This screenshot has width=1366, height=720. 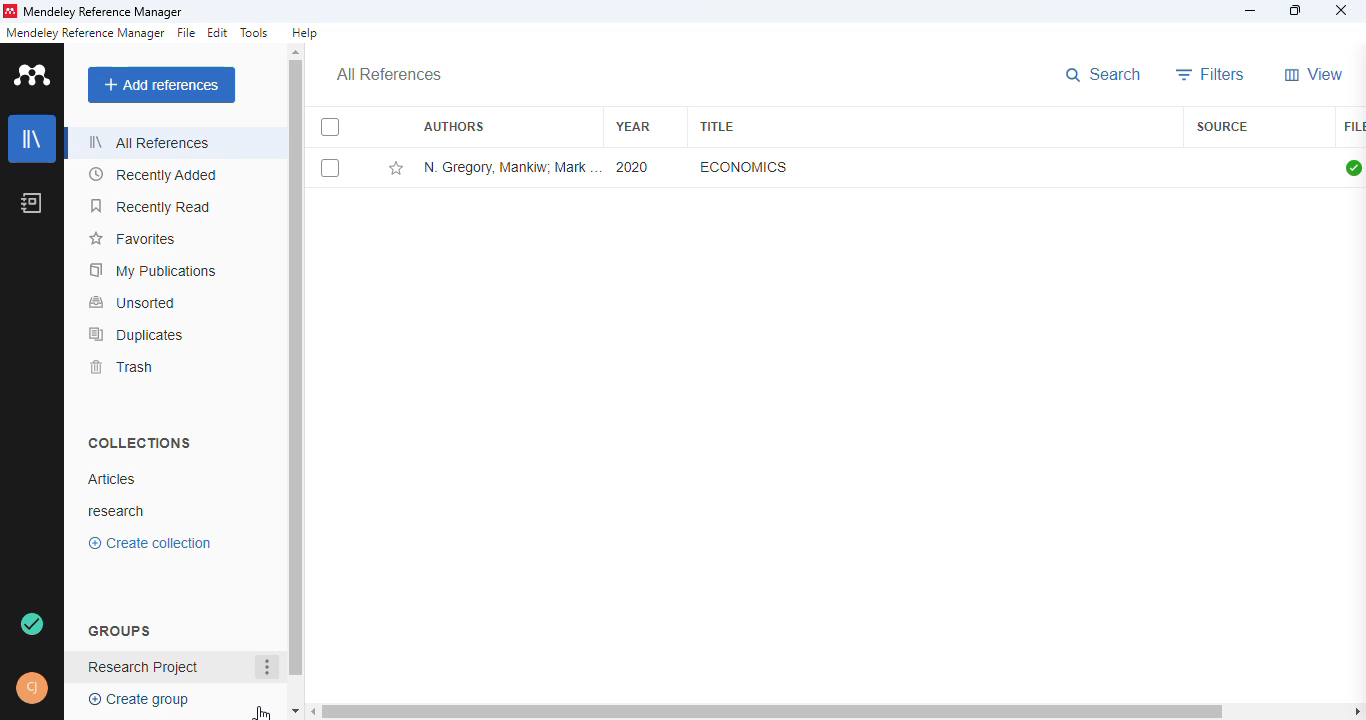 I want to click on unsorted, so click(x=131, y=302).